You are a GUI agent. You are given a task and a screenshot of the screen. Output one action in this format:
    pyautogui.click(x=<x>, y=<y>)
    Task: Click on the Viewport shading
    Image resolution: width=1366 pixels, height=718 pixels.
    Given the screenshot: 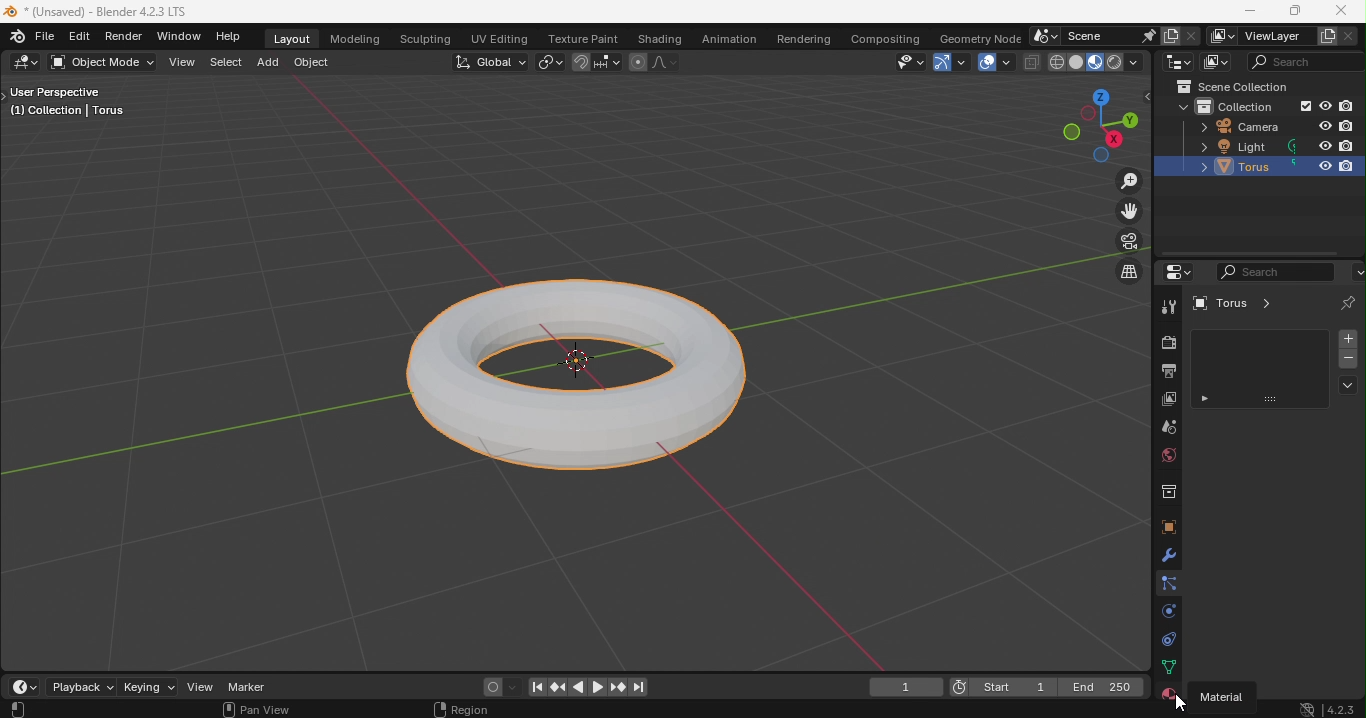 What is the action you would take?
    pyautogui.click(x=1114, y=62)
    